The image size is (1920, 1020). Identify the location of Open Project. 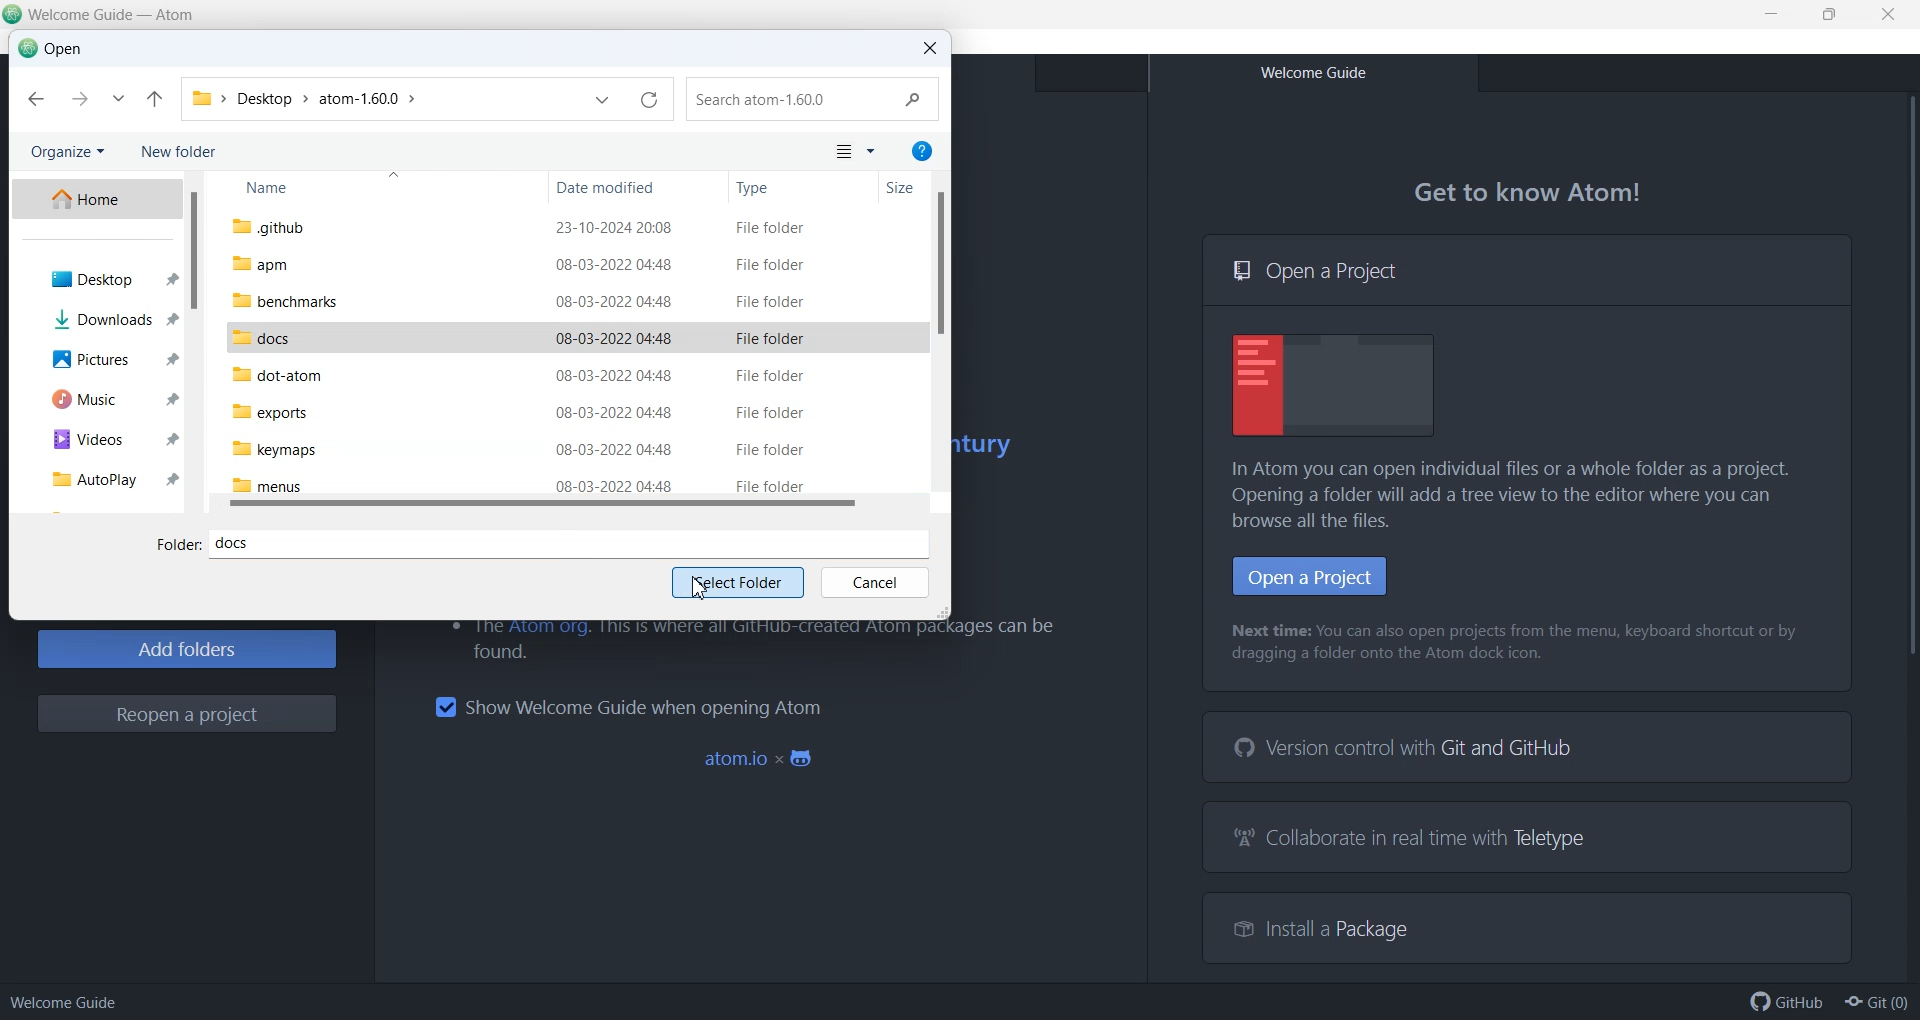
(1310, 576).